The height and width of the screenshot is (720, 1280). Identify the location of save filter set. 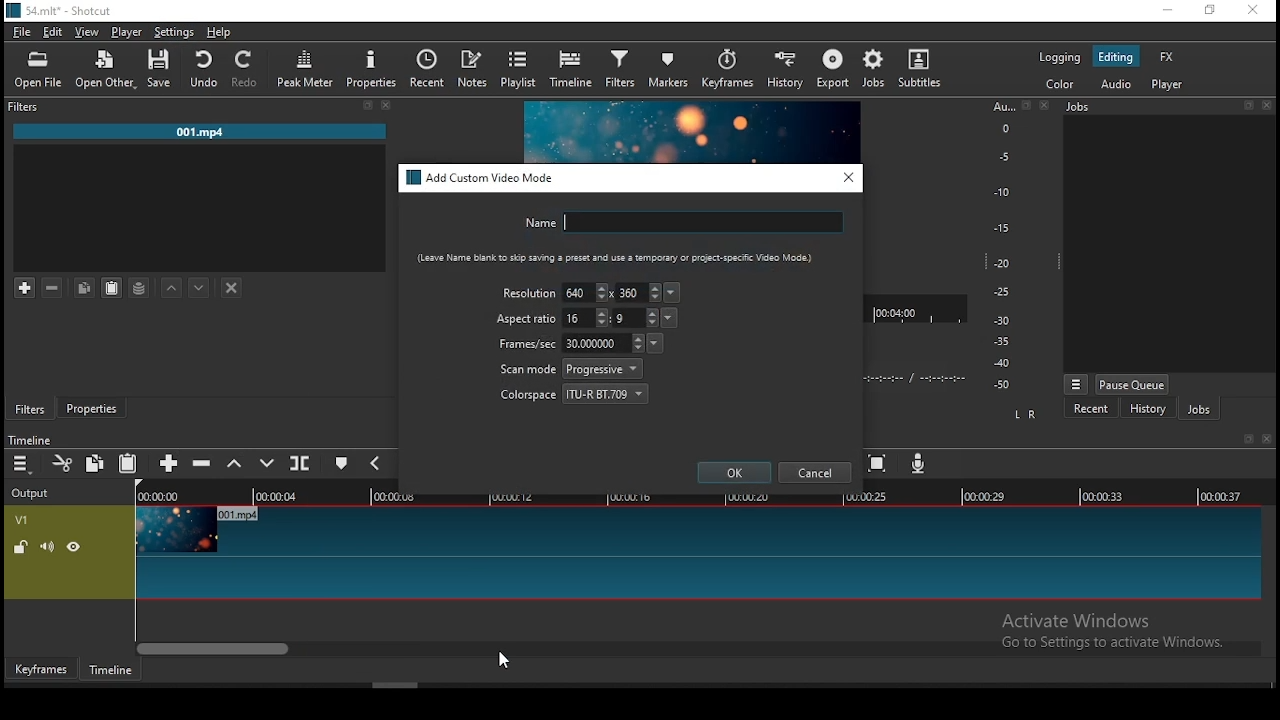
(139, 285).